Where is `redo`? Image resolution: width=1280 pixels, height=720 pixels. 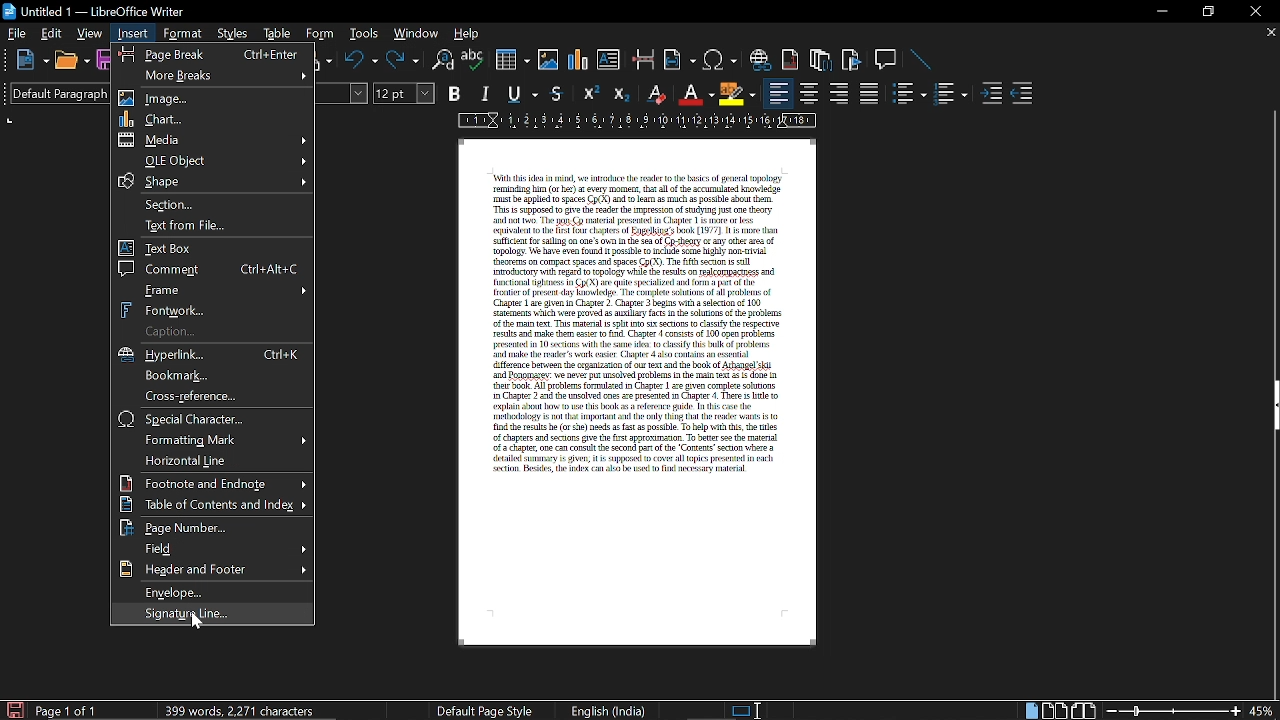
redo is located at coordinates (402, 60).